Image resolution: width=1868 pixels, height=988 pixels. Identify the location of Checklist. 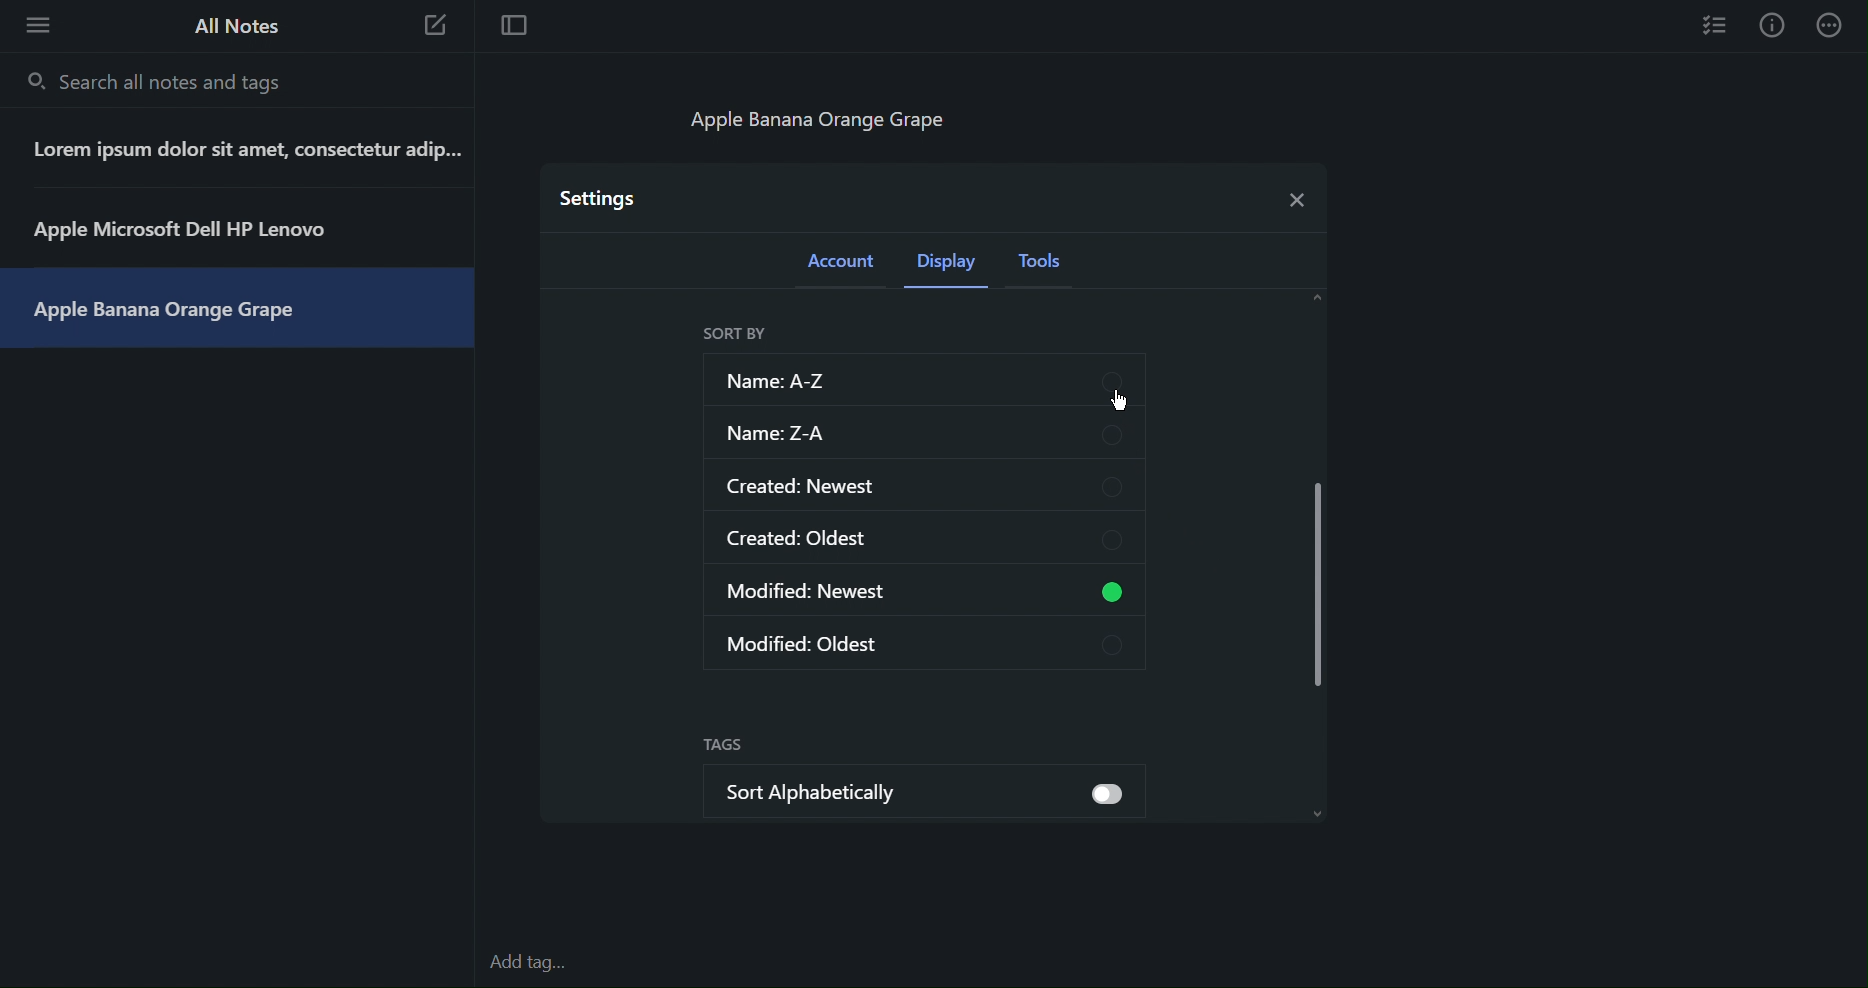
(1716, 24).